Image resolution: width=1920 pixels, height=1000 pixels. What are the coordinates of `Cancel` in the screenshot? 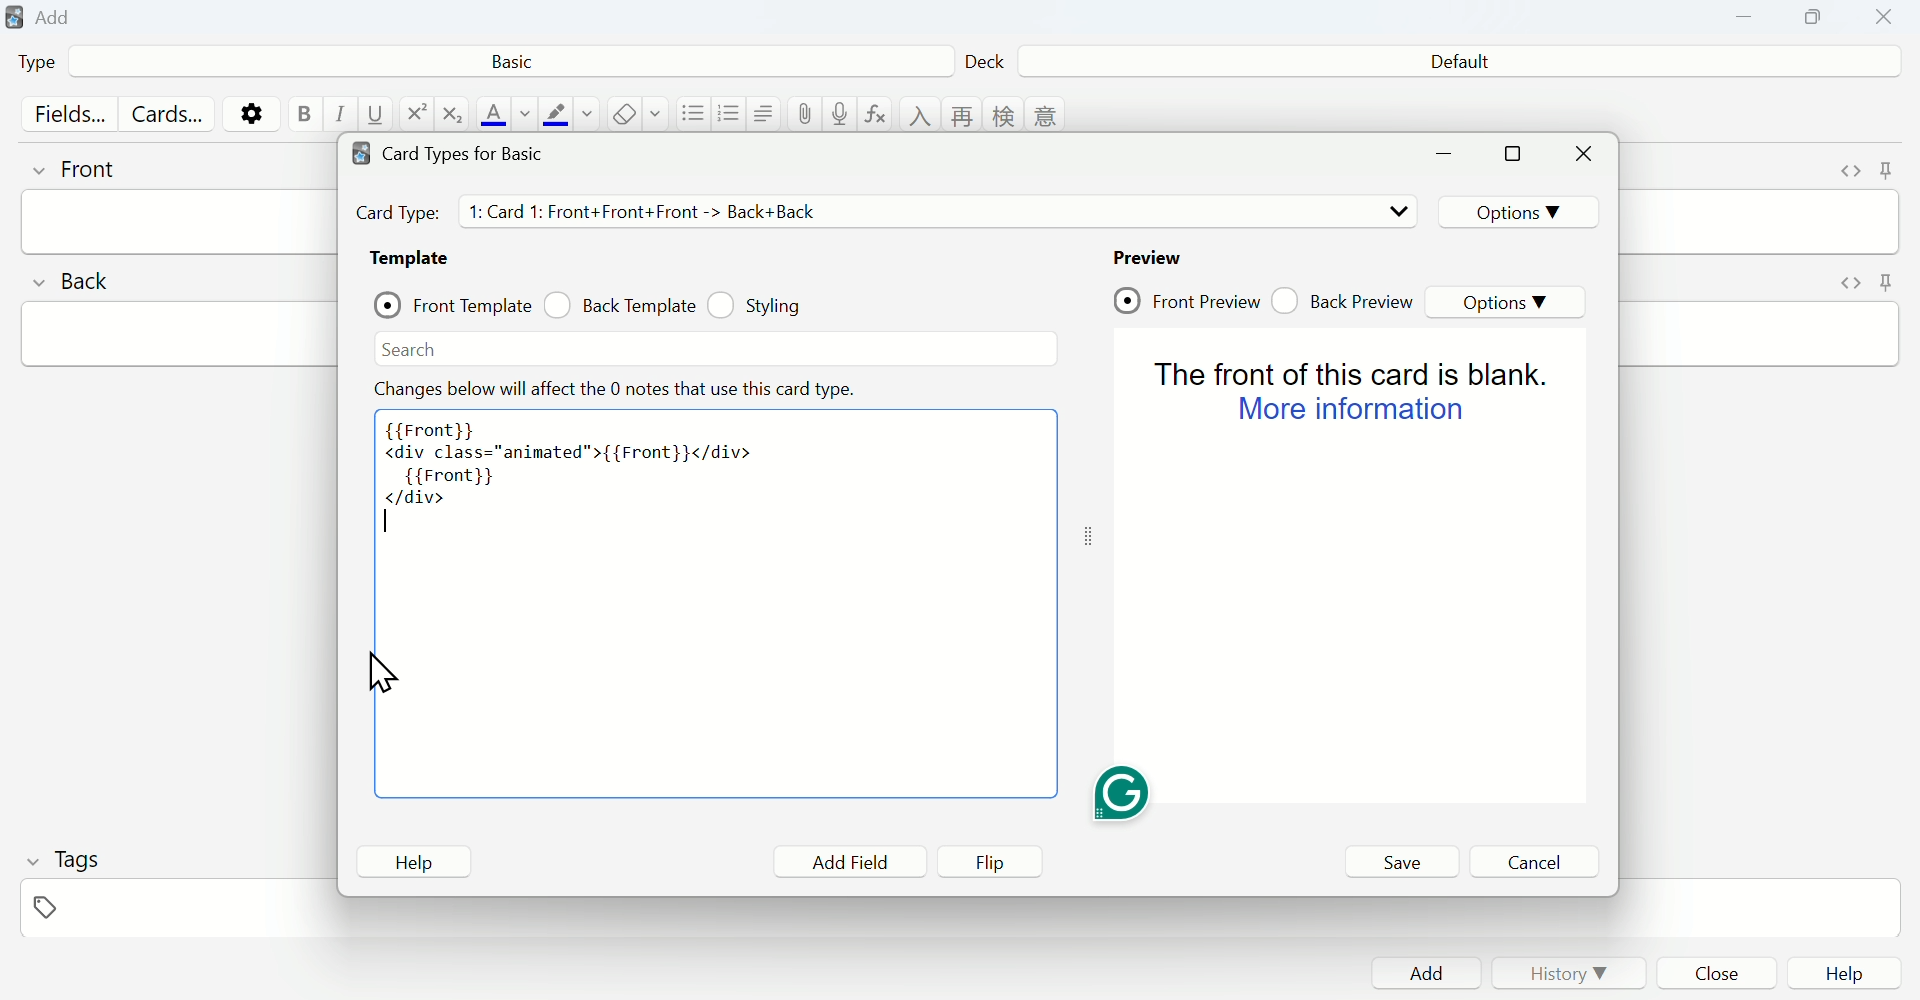 It's located at (1535, 862).